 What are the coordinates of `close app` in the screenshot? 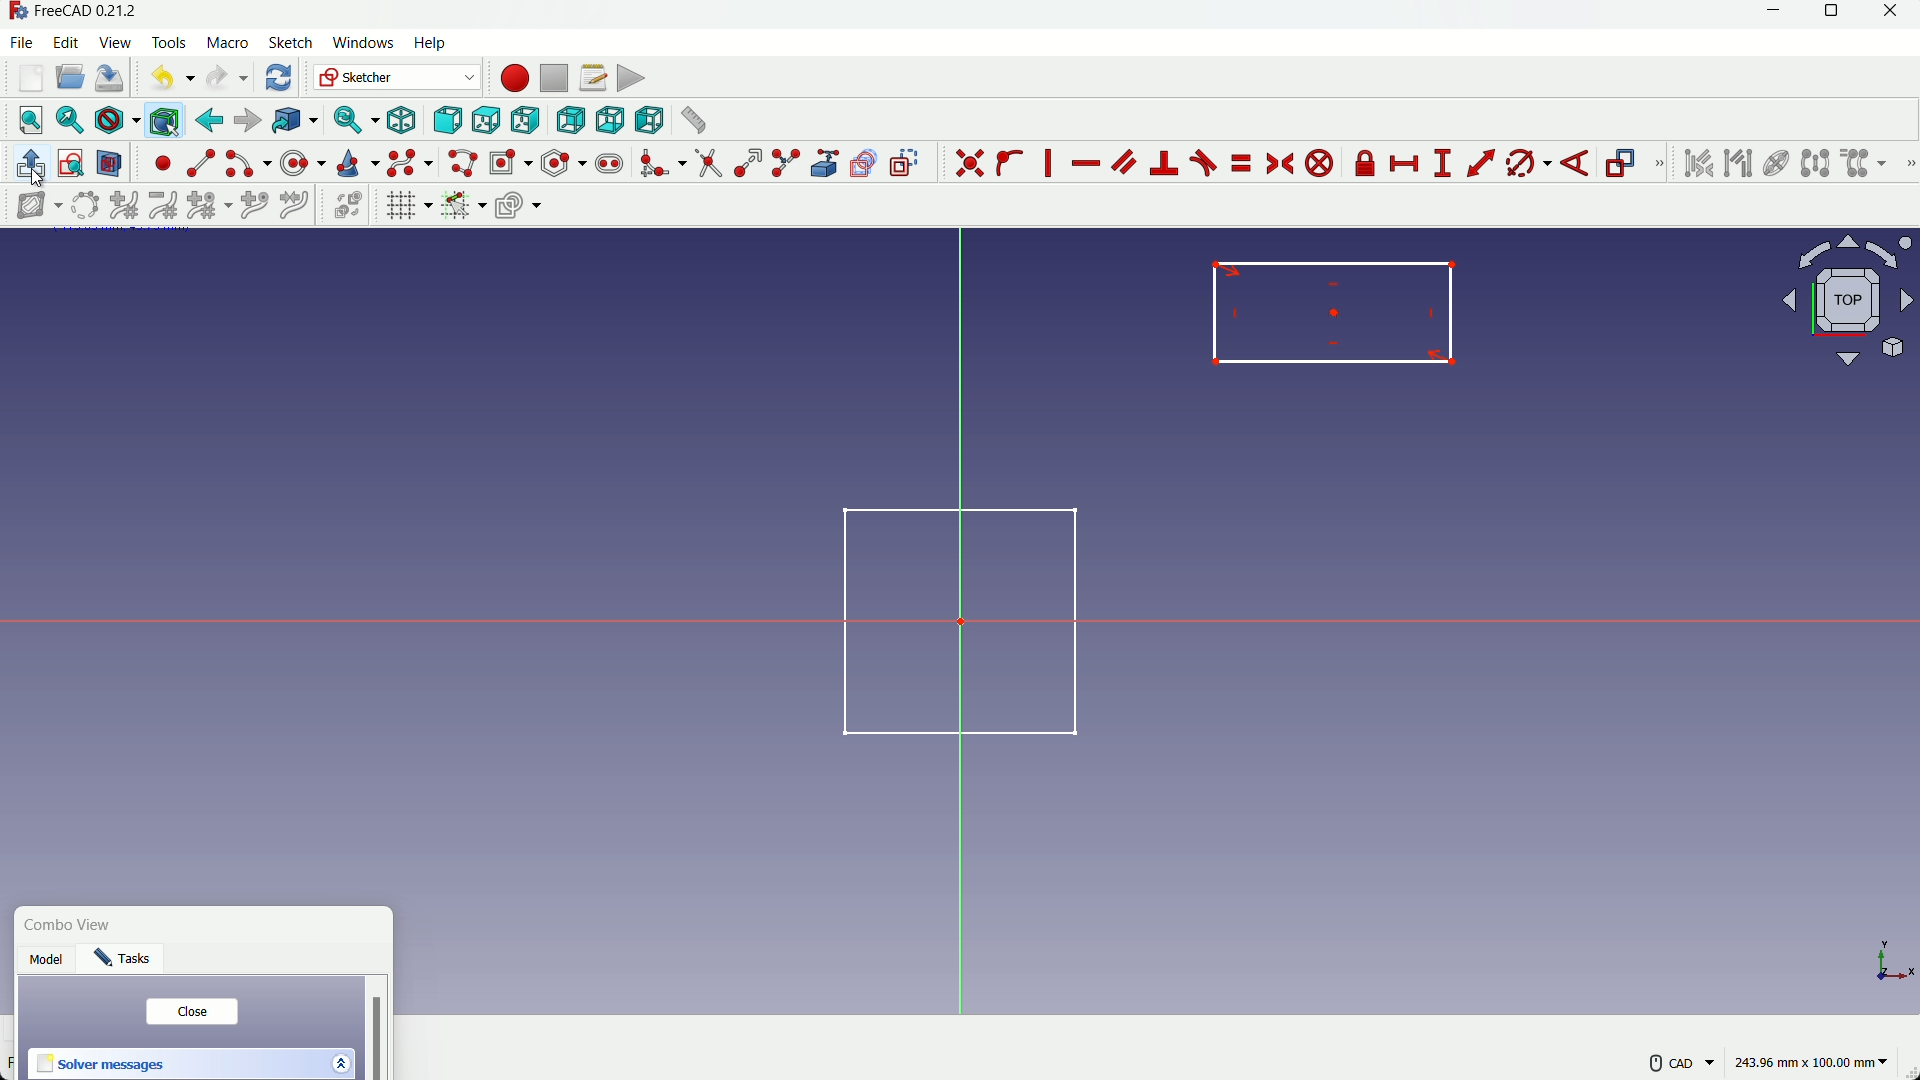 It's located at (1897, 15).